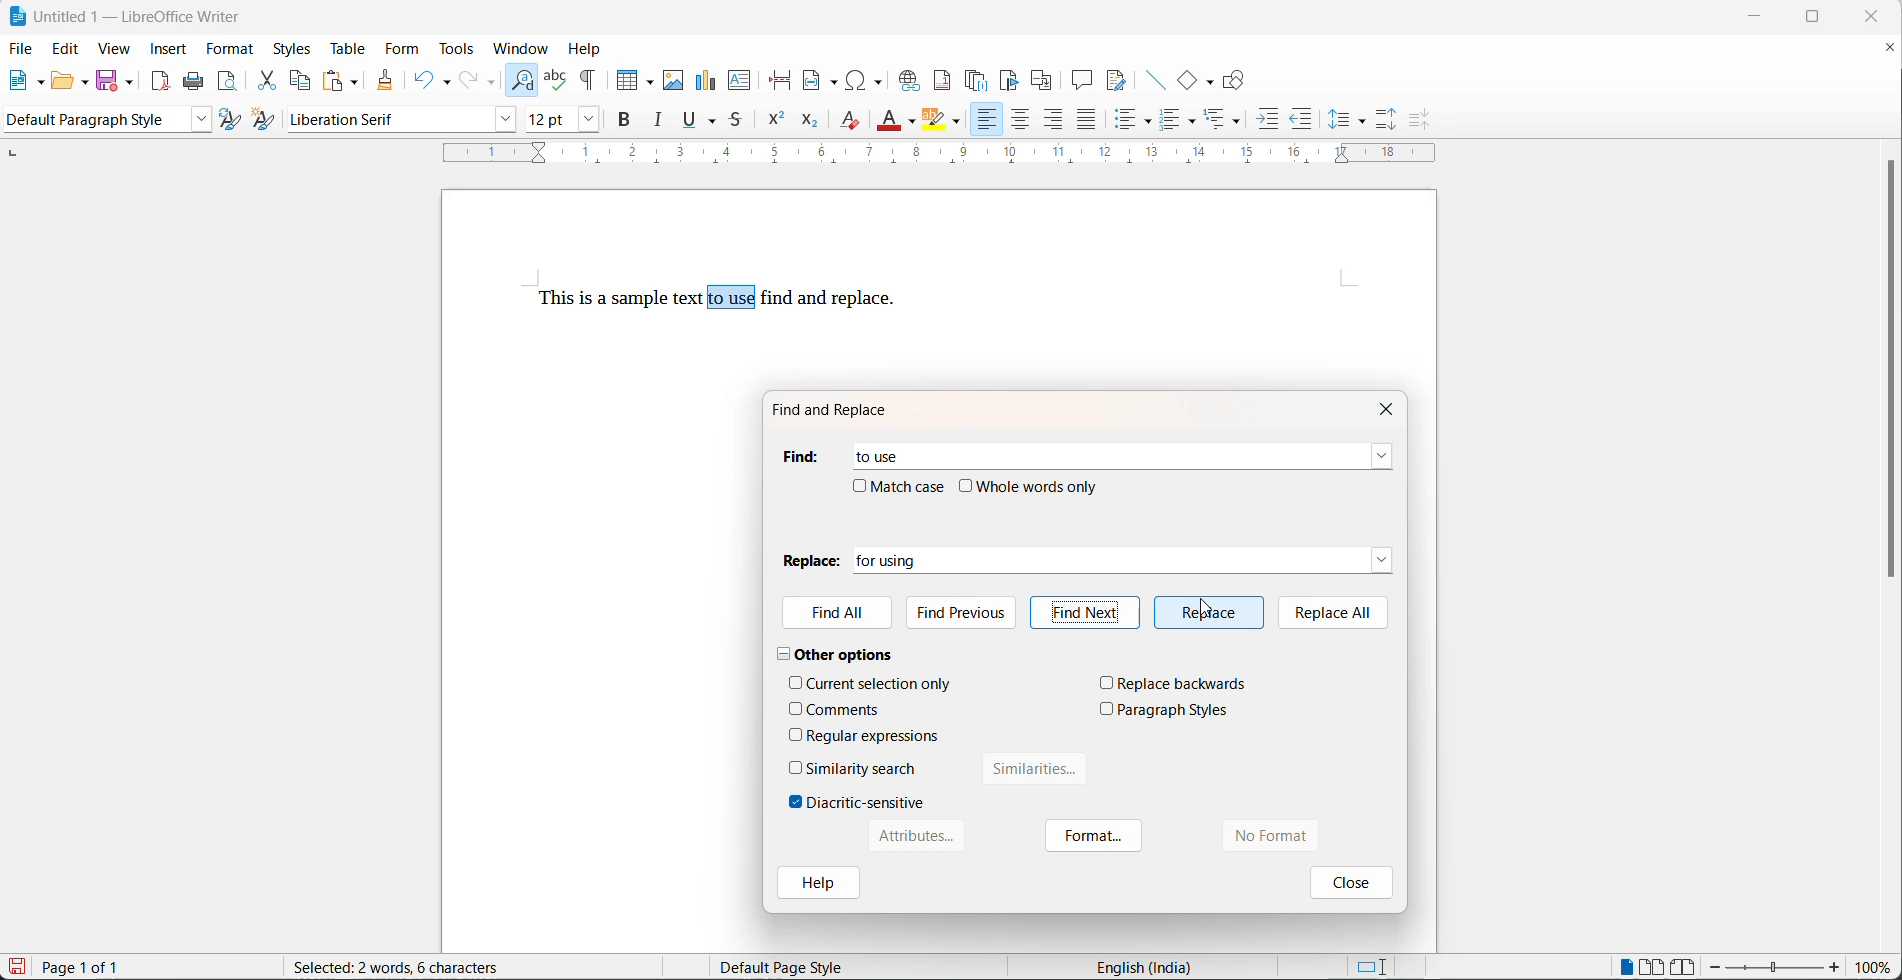 The height and width of the screenshot is (980, 1902). I want to click on basic shapes functions, so click(1211, 81).